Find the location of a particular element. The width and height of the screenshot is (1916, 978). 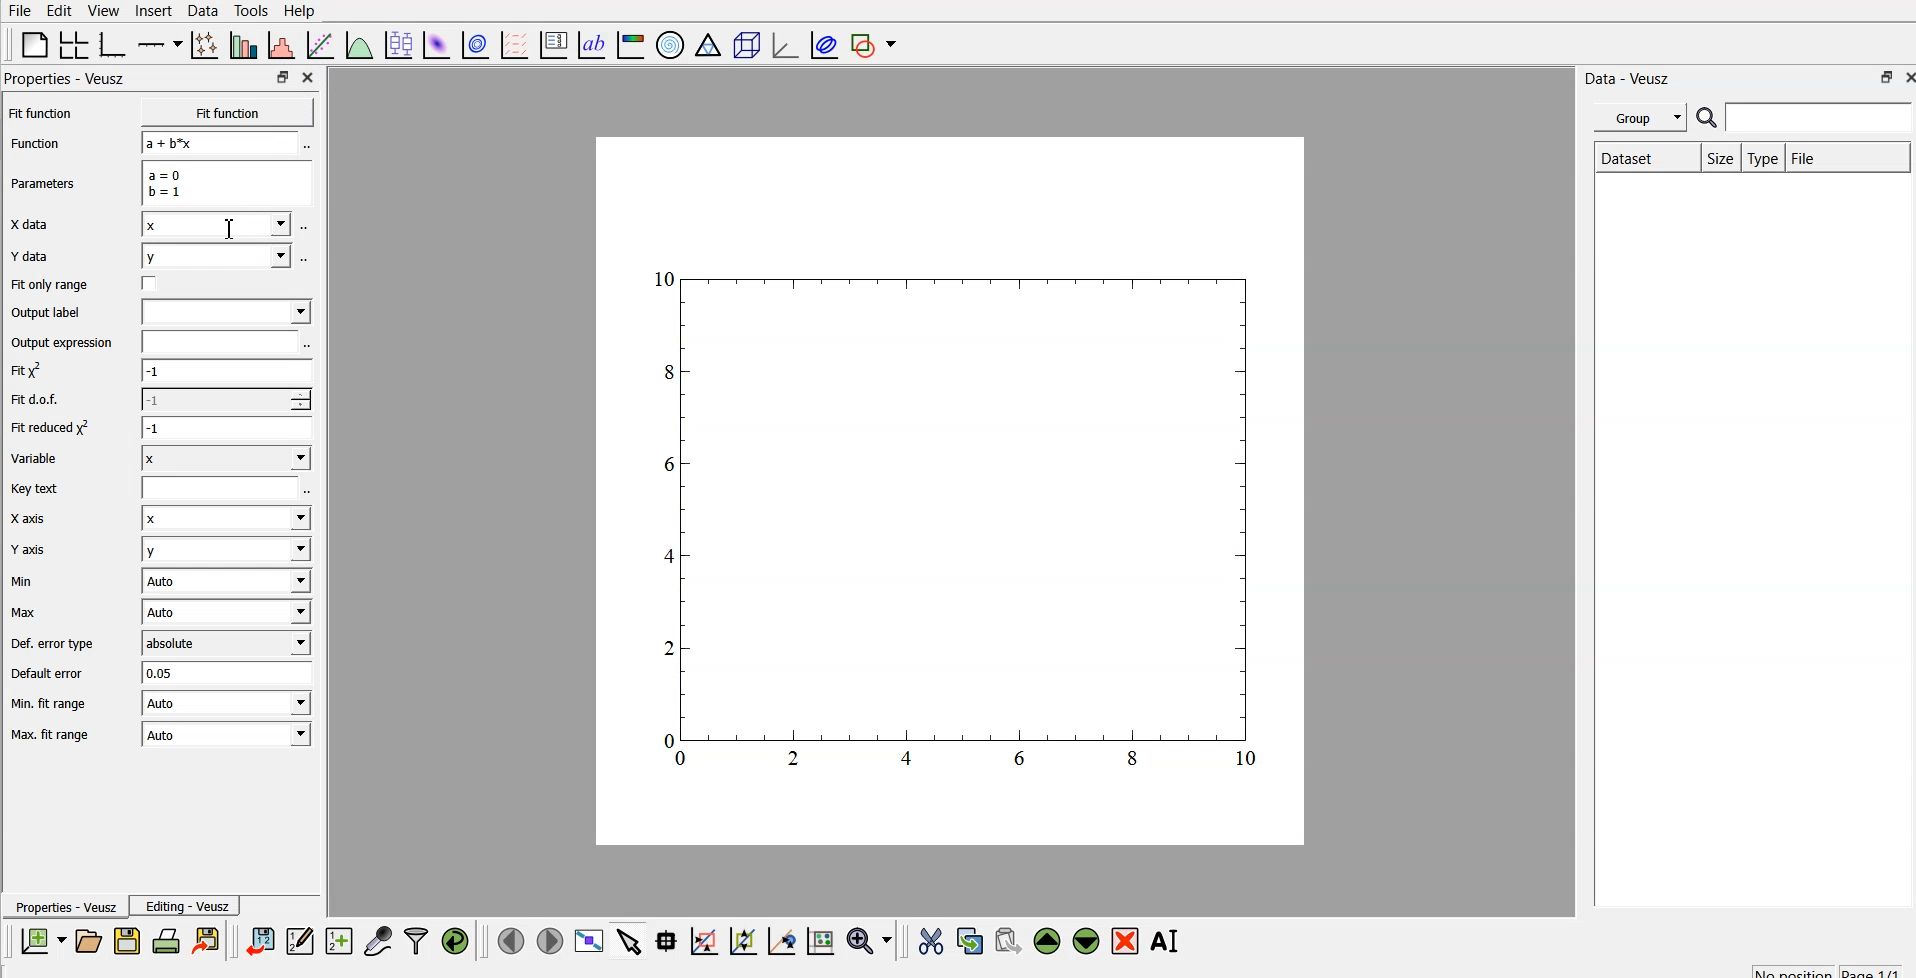

polar graph is located at coordinates (672, 46).